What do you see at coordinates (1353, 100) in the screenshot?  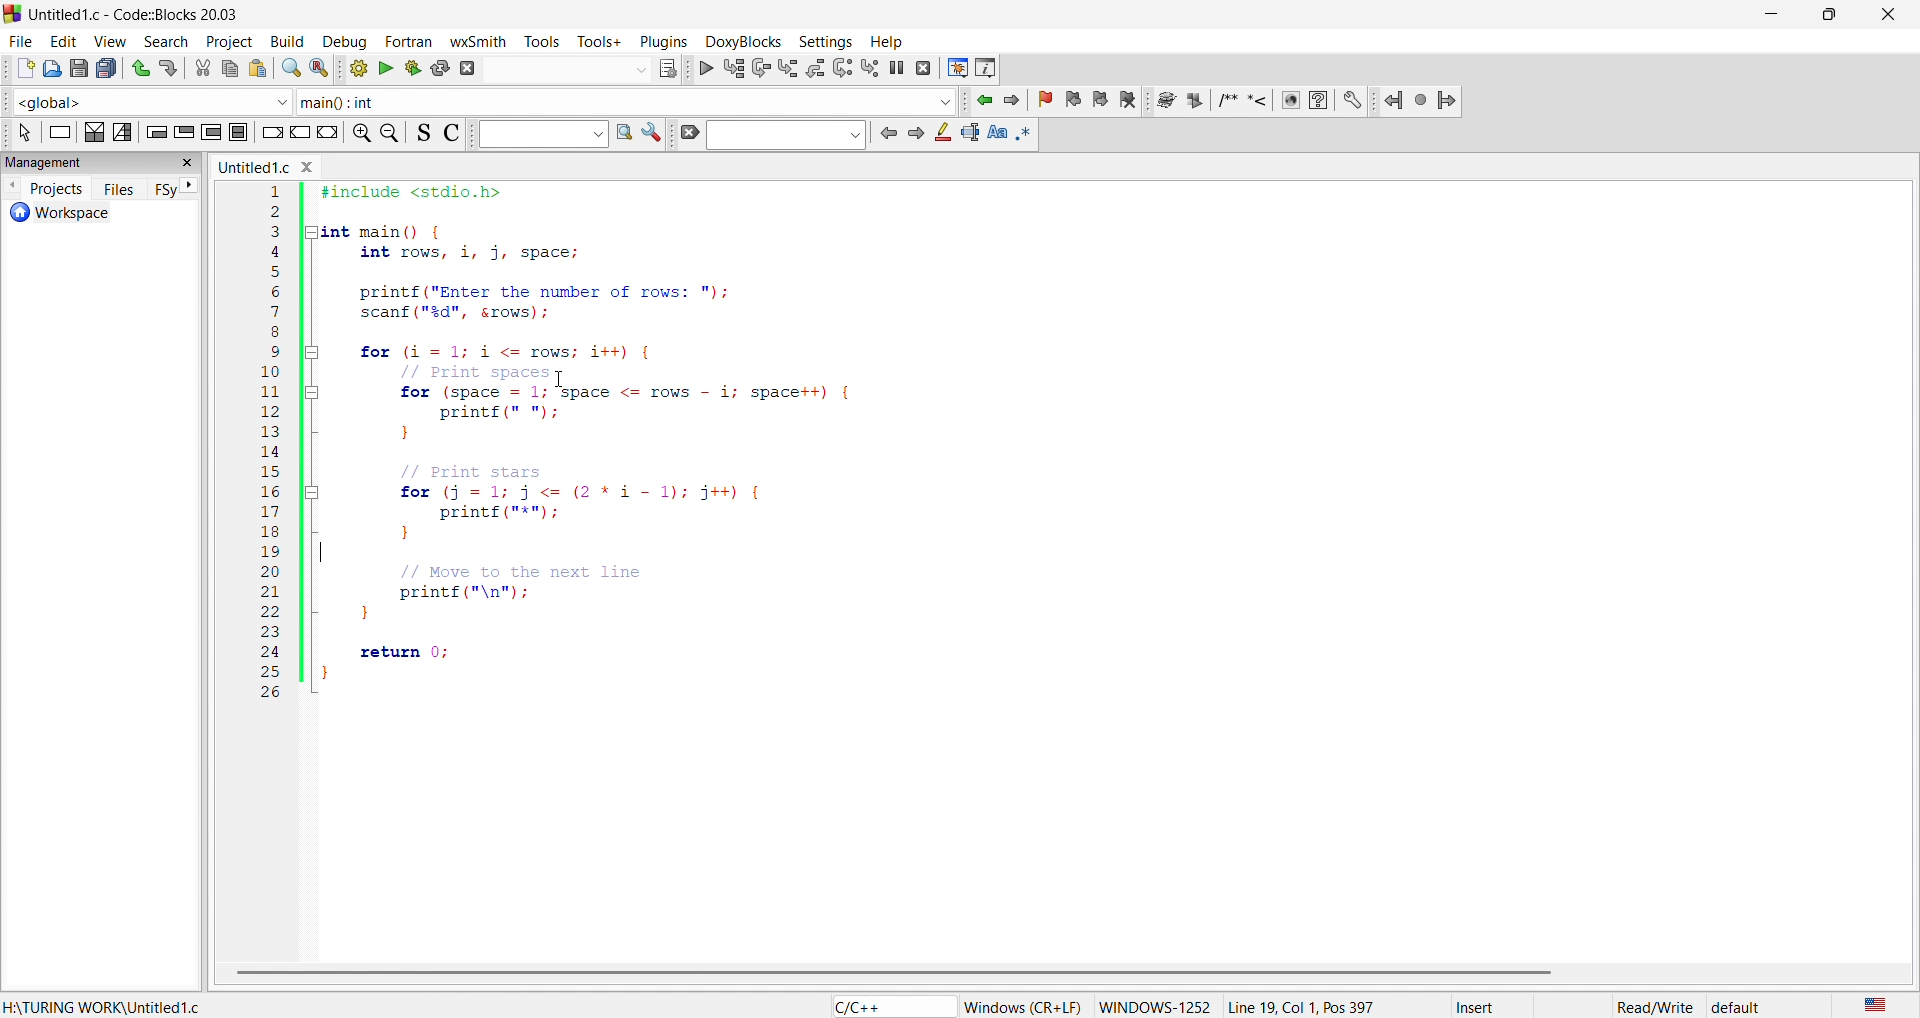 I see `settings` at bounding box center [1353, 100].